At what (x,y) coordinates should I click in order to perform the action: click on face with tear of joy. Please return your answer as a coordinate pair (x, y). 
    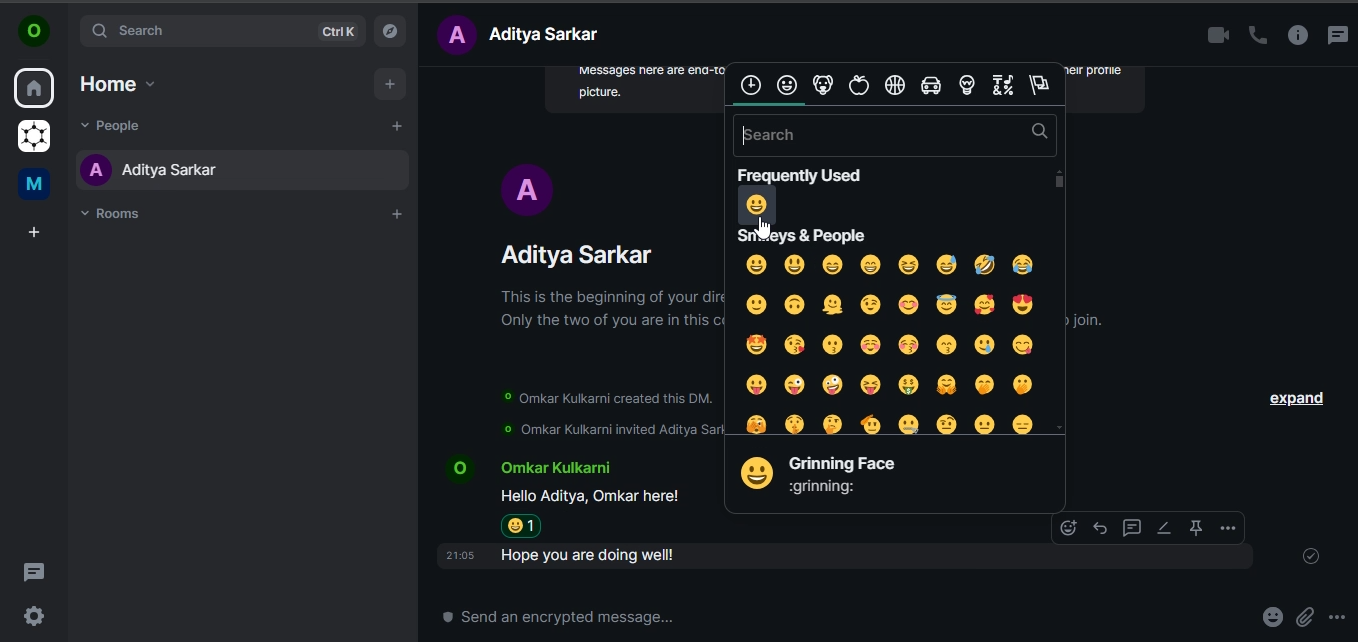
    Looking at the image, I should click on (1025, 266).